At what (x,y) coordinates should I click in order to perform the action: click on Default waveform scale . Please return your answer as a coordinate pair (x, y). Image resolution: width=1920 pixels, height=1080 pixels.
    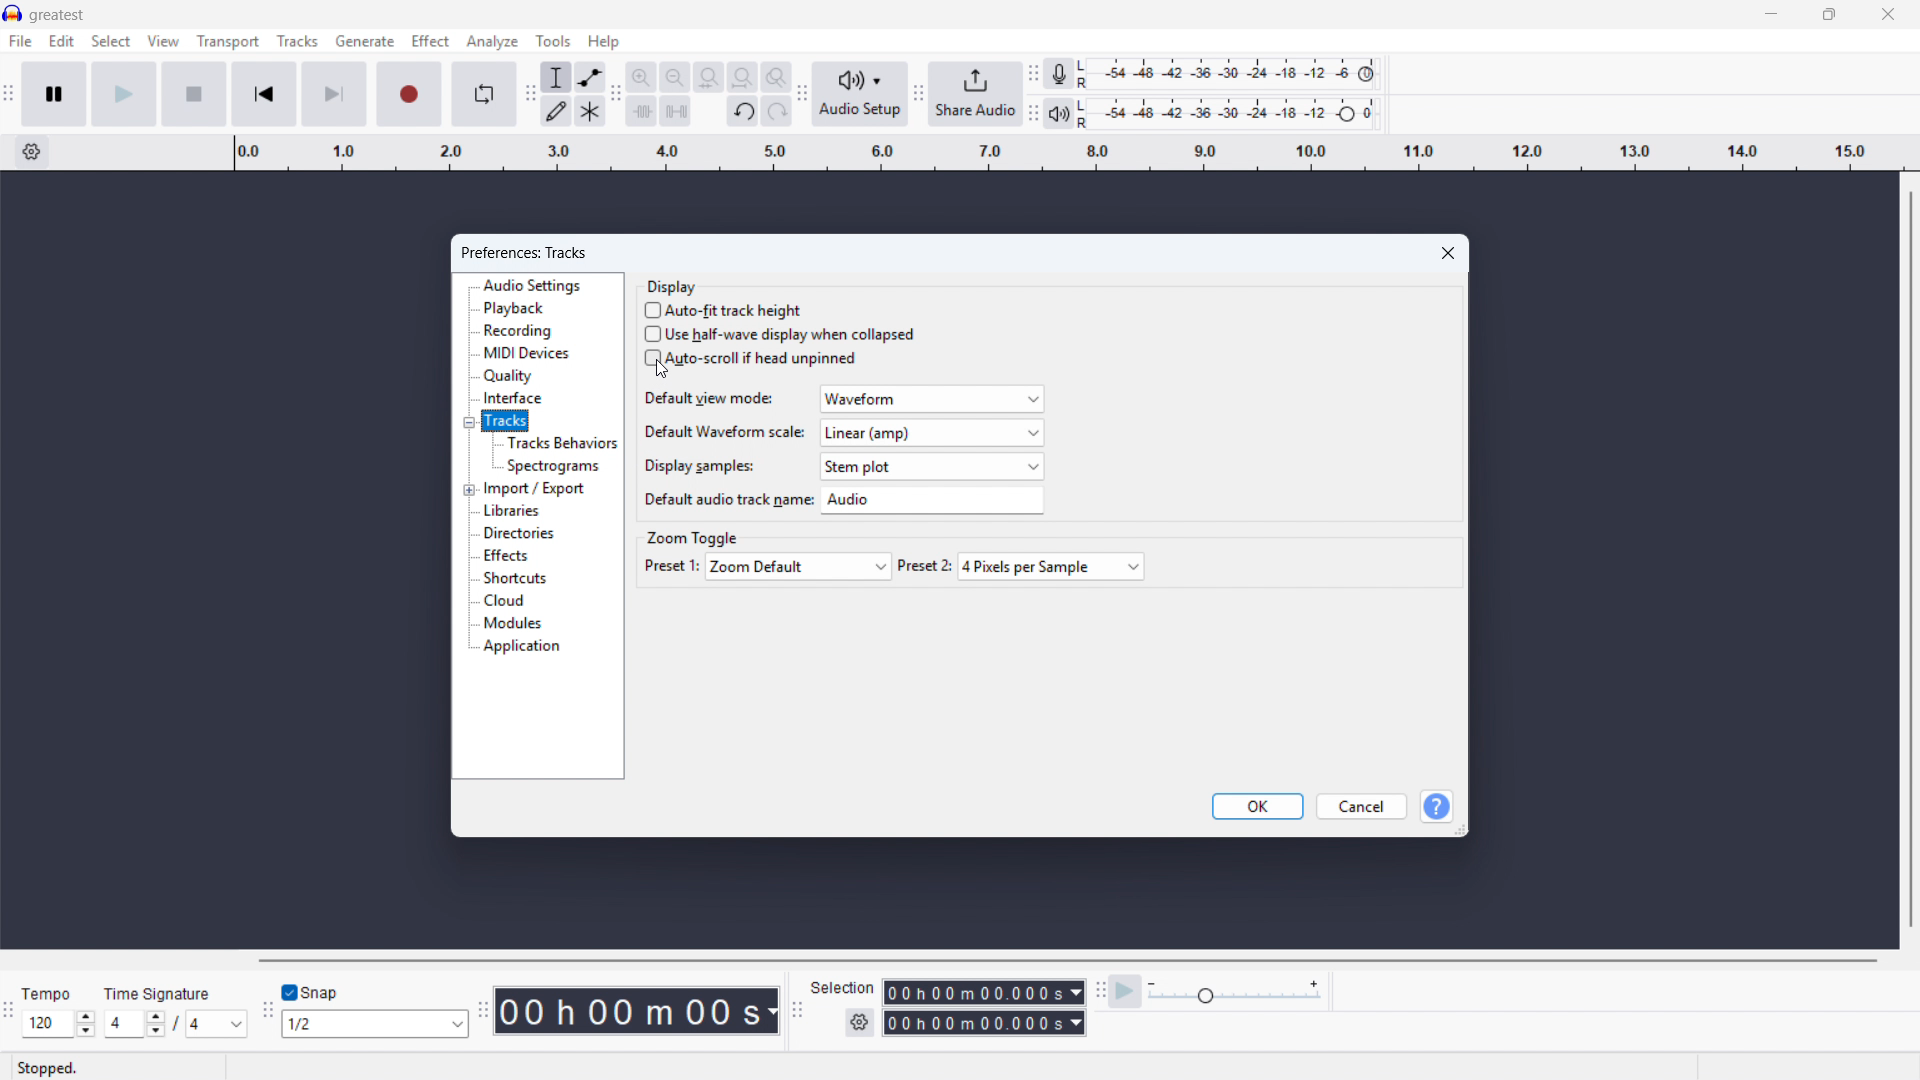
    Looking at the image, I should click on (934, 433).